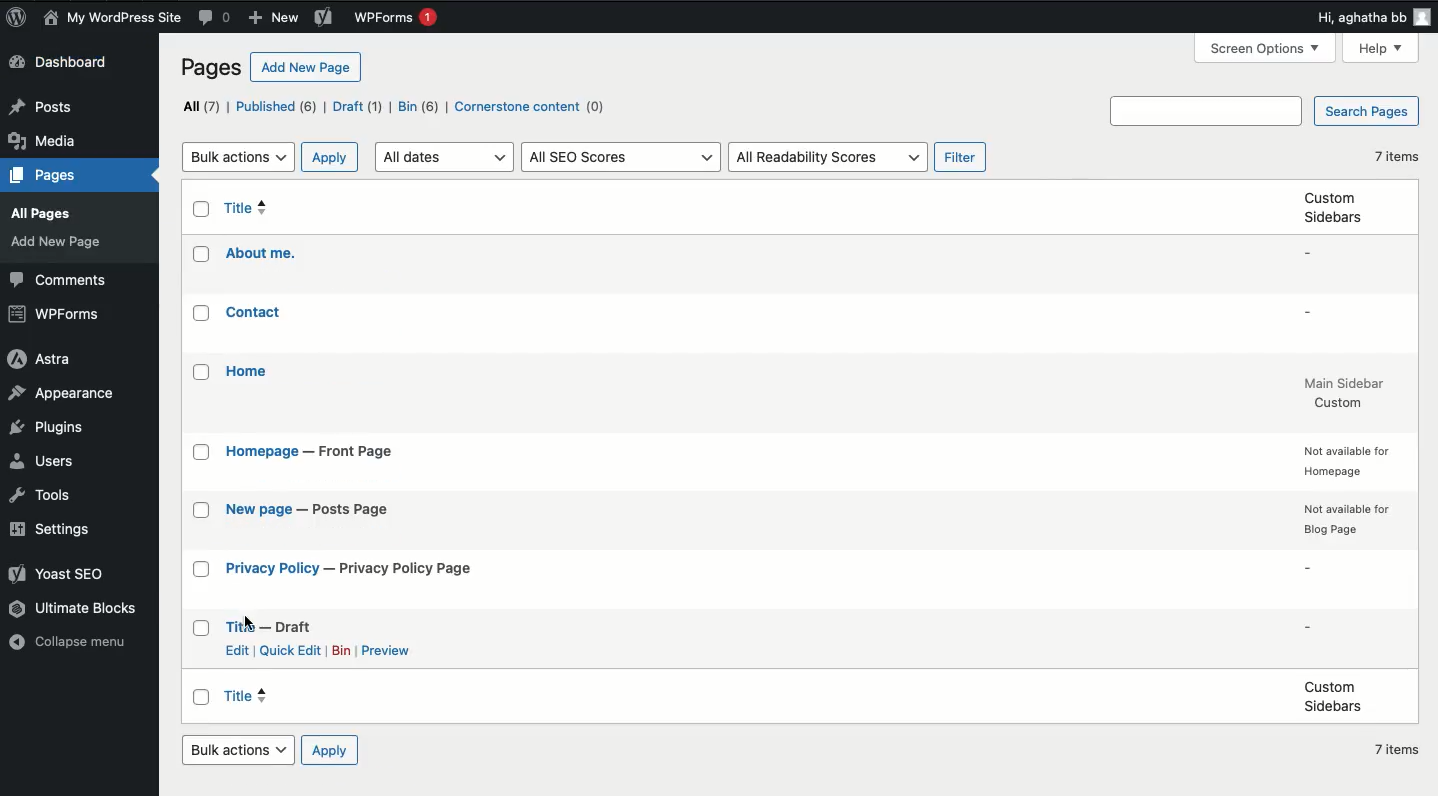  What do you see at coordinates (44, 177) in the screenshot?
I see `Pages` at bounding box center [44, 177].